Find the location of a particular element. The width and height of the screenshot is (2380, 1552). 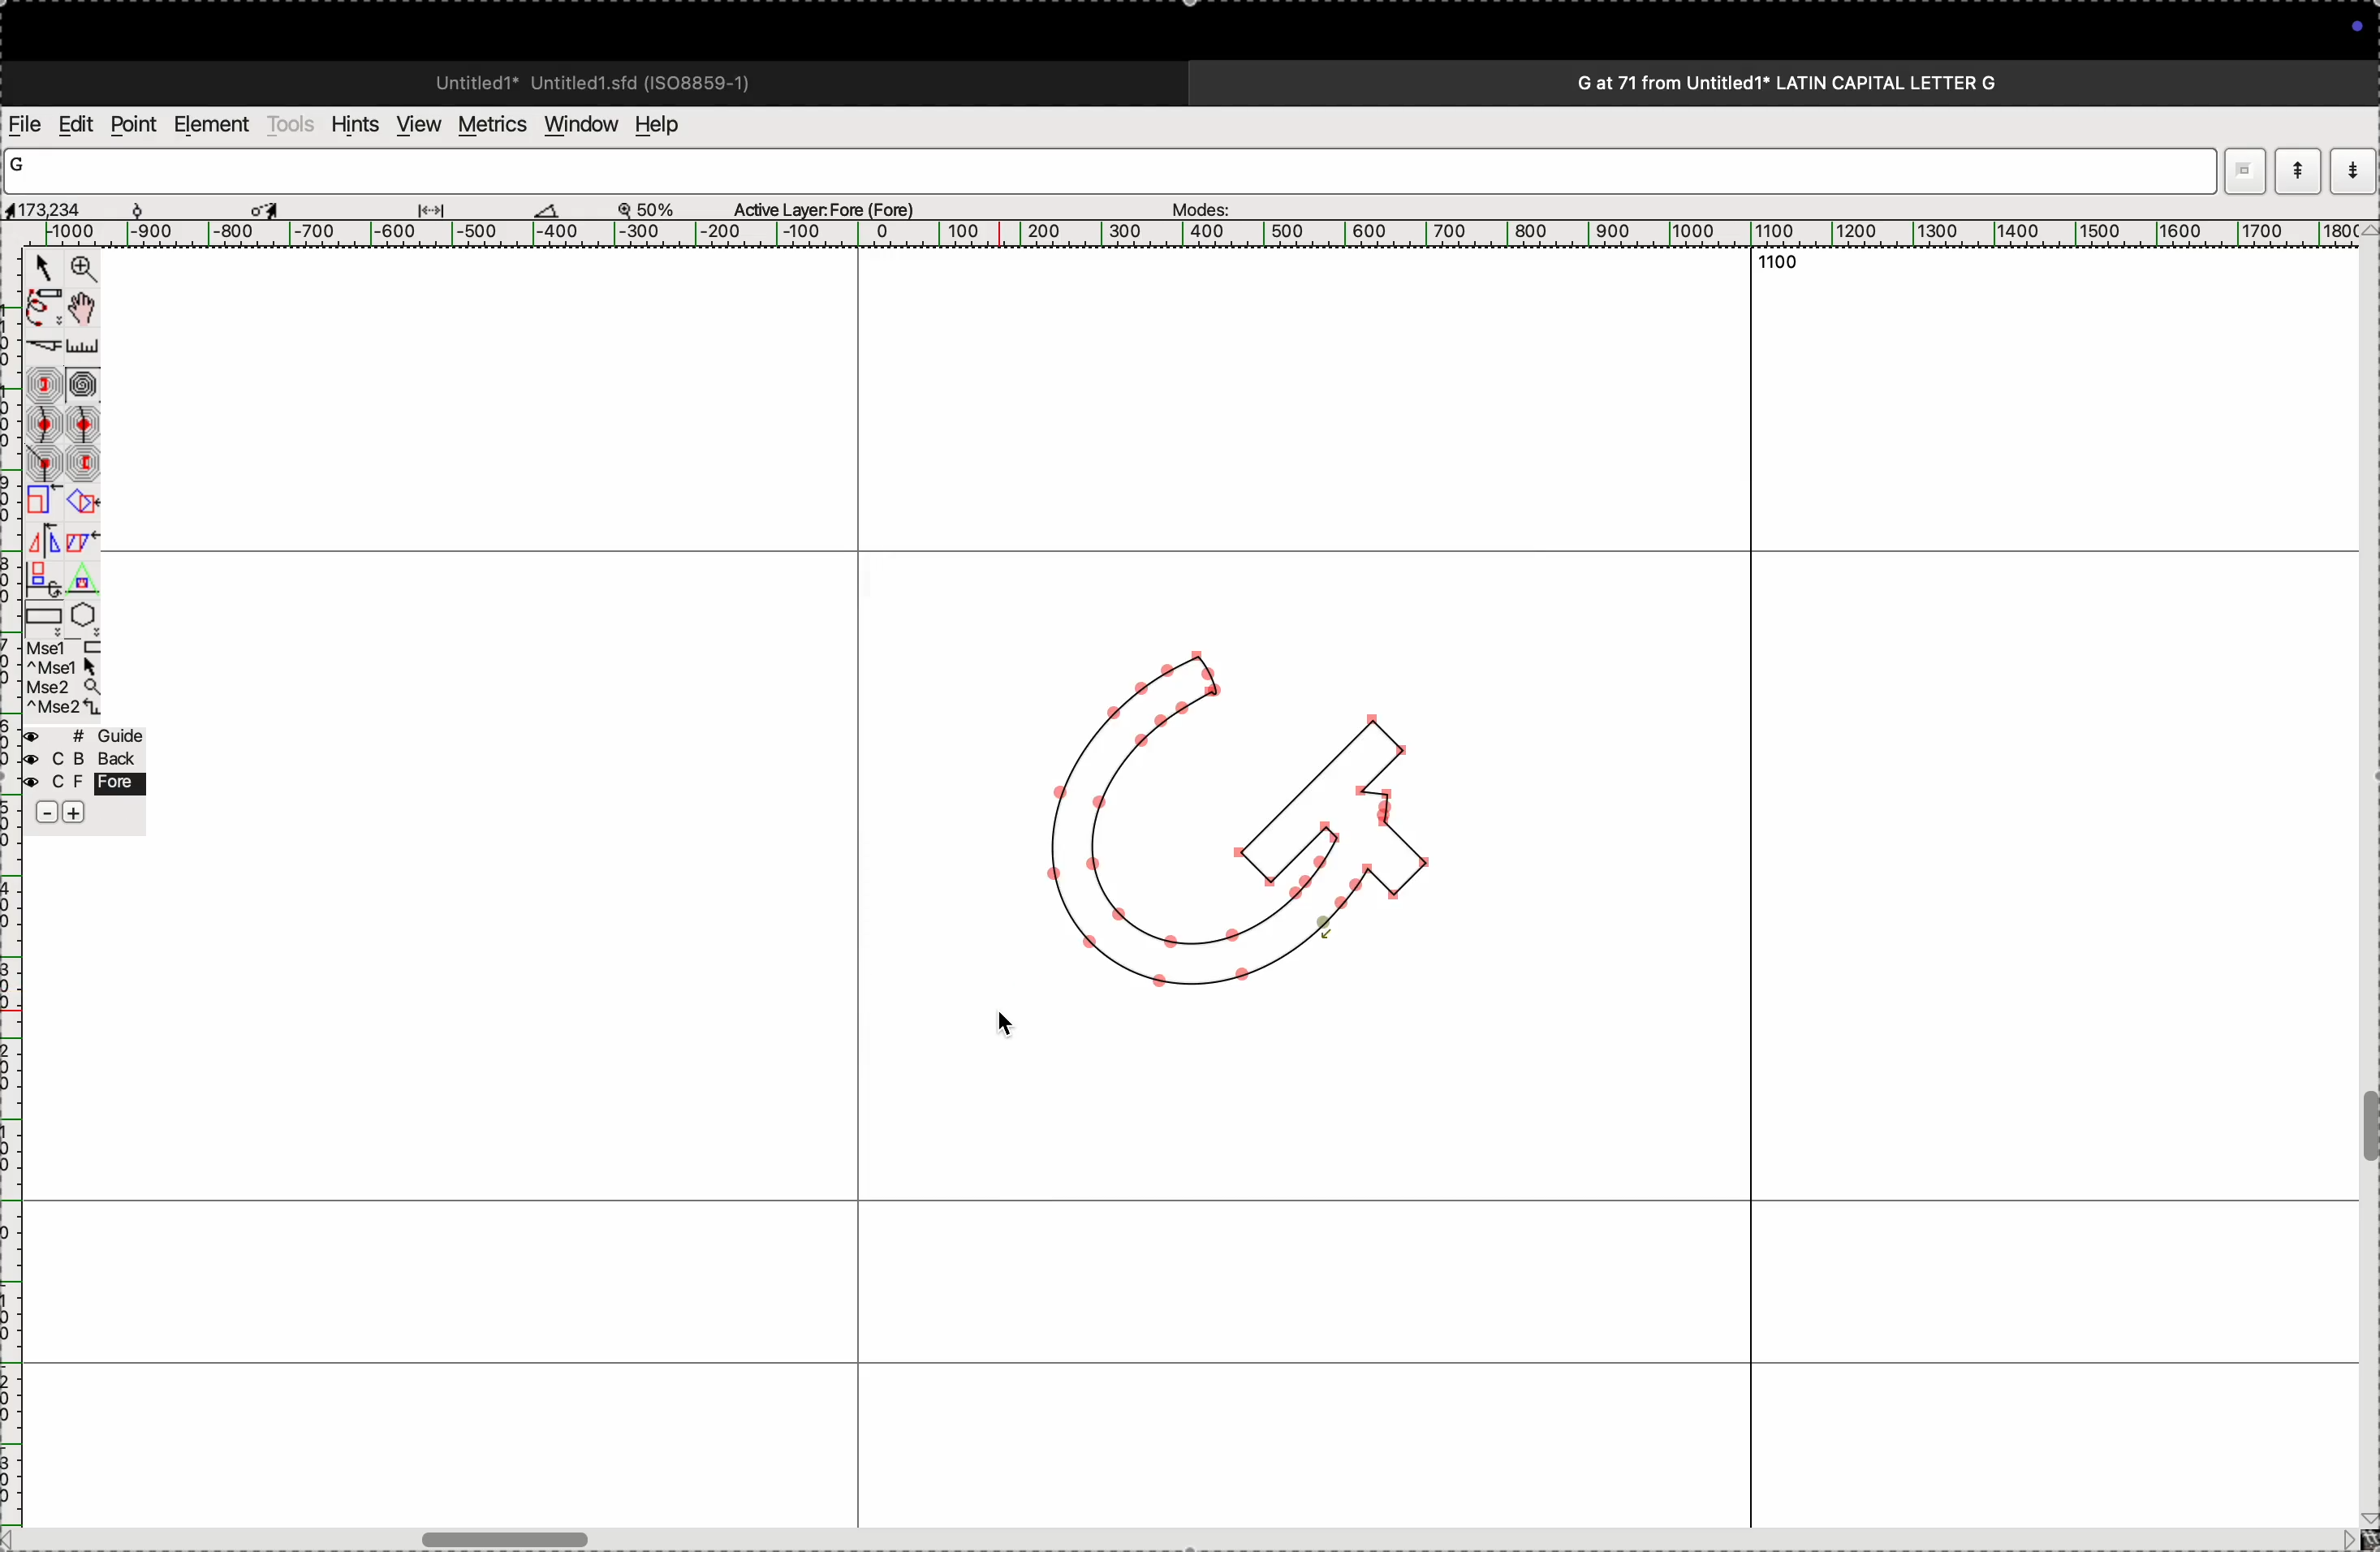

1100 is located at coordinates (1783, 267).